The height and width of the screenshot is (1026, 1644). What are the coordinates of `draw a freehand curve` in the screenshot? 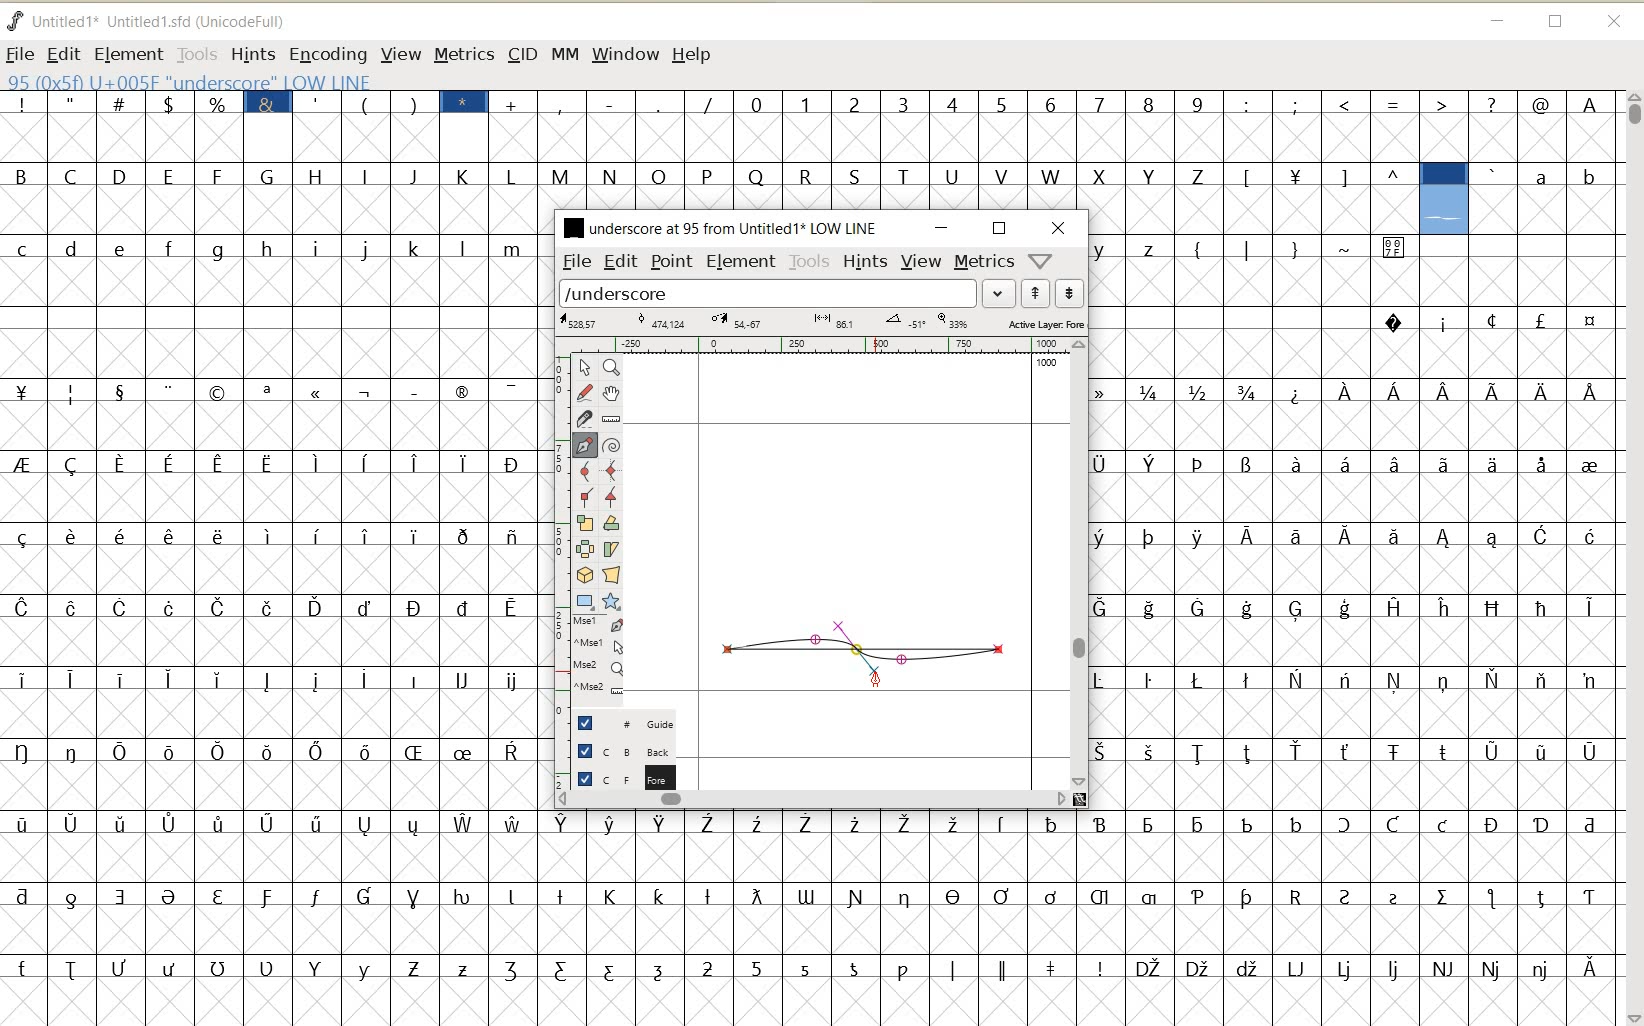 It's located at (586, 392).